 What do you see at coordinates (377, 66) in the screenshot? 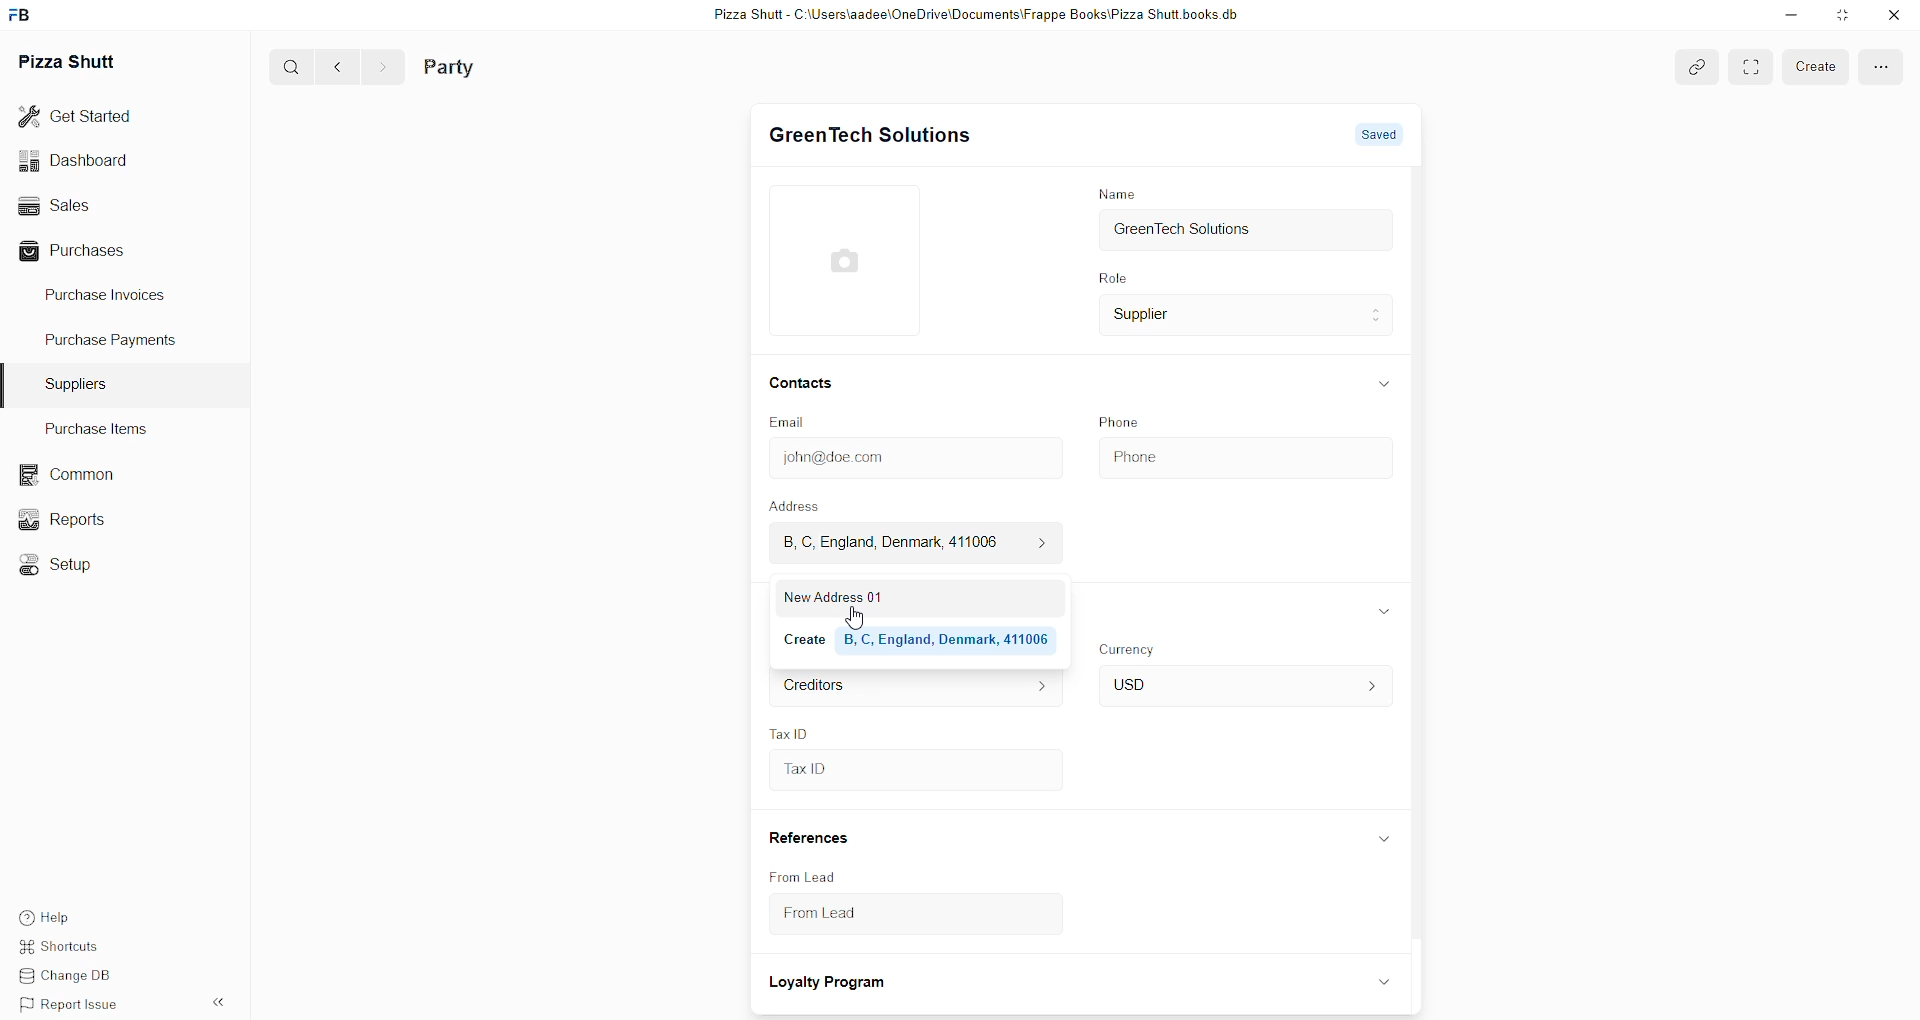
I see `next page` at bounding box center [377, 66].